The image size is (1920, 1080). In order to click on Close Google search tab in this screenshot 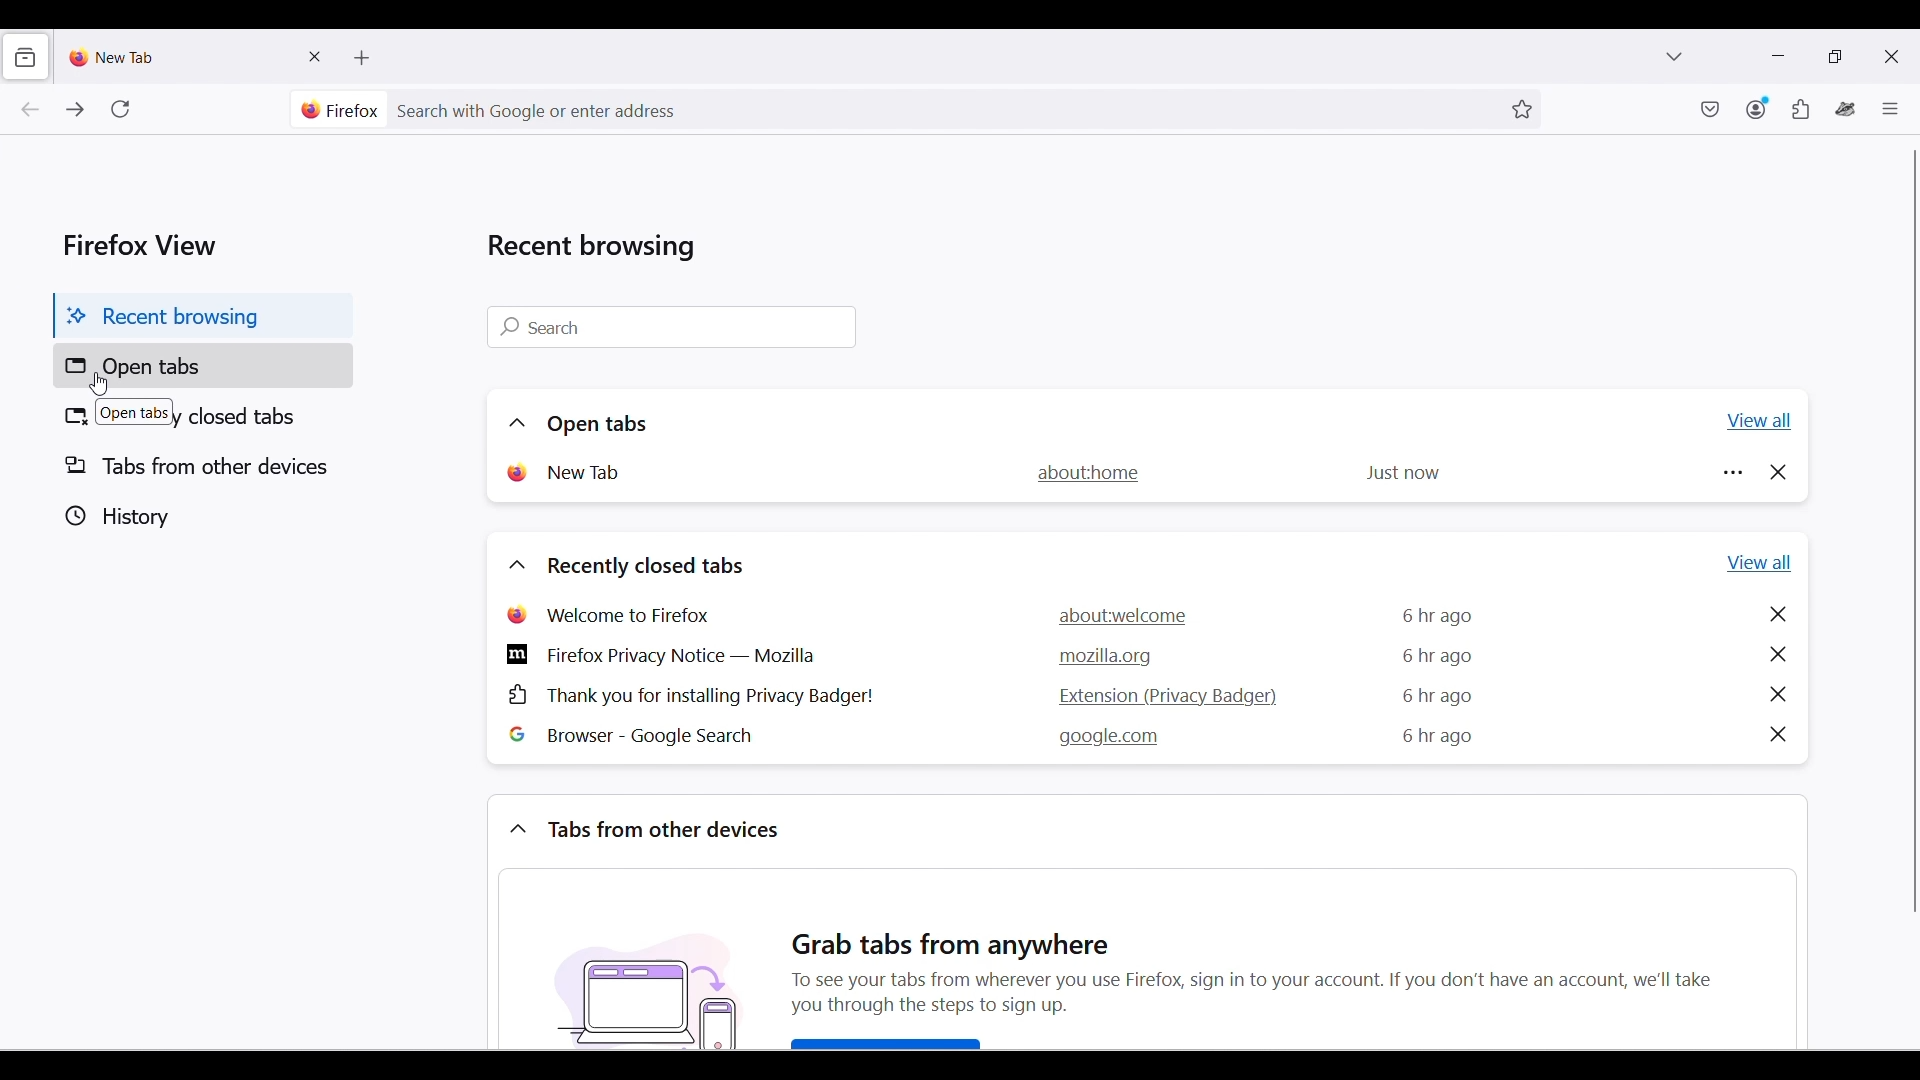, I will do `click(1778, 734)`.